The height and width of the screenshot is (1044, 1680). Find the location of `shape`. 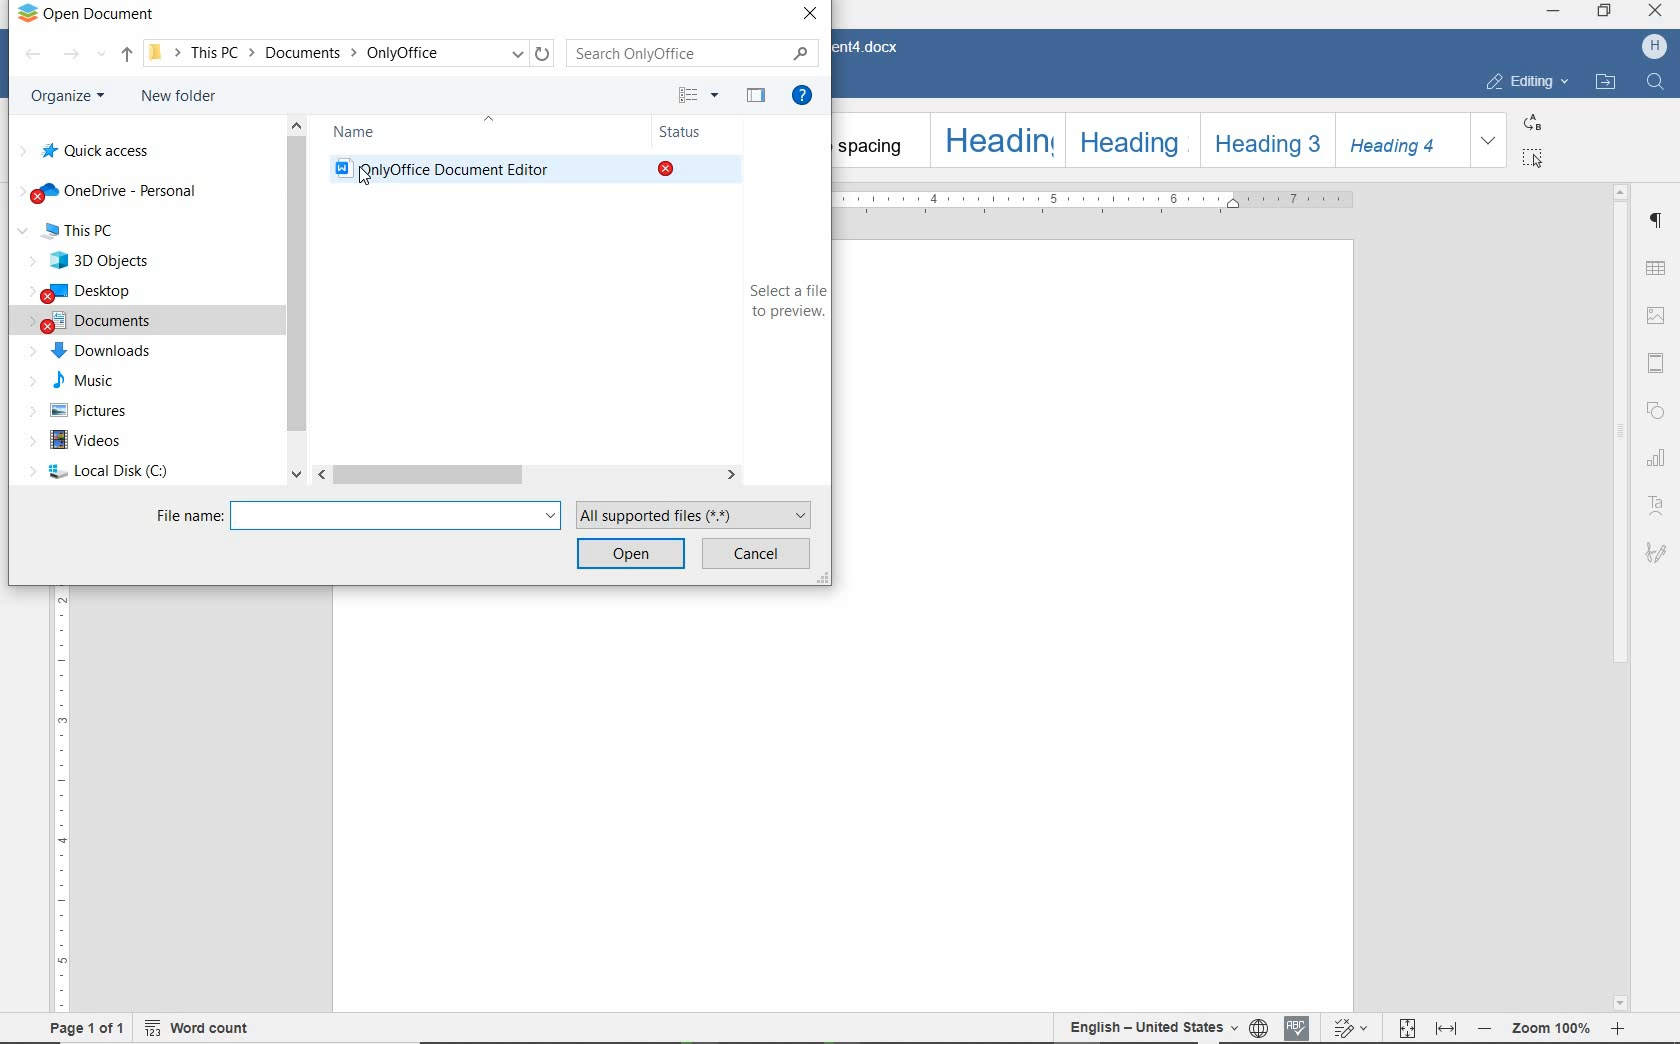

shape is located at coordinates (1655, 410).